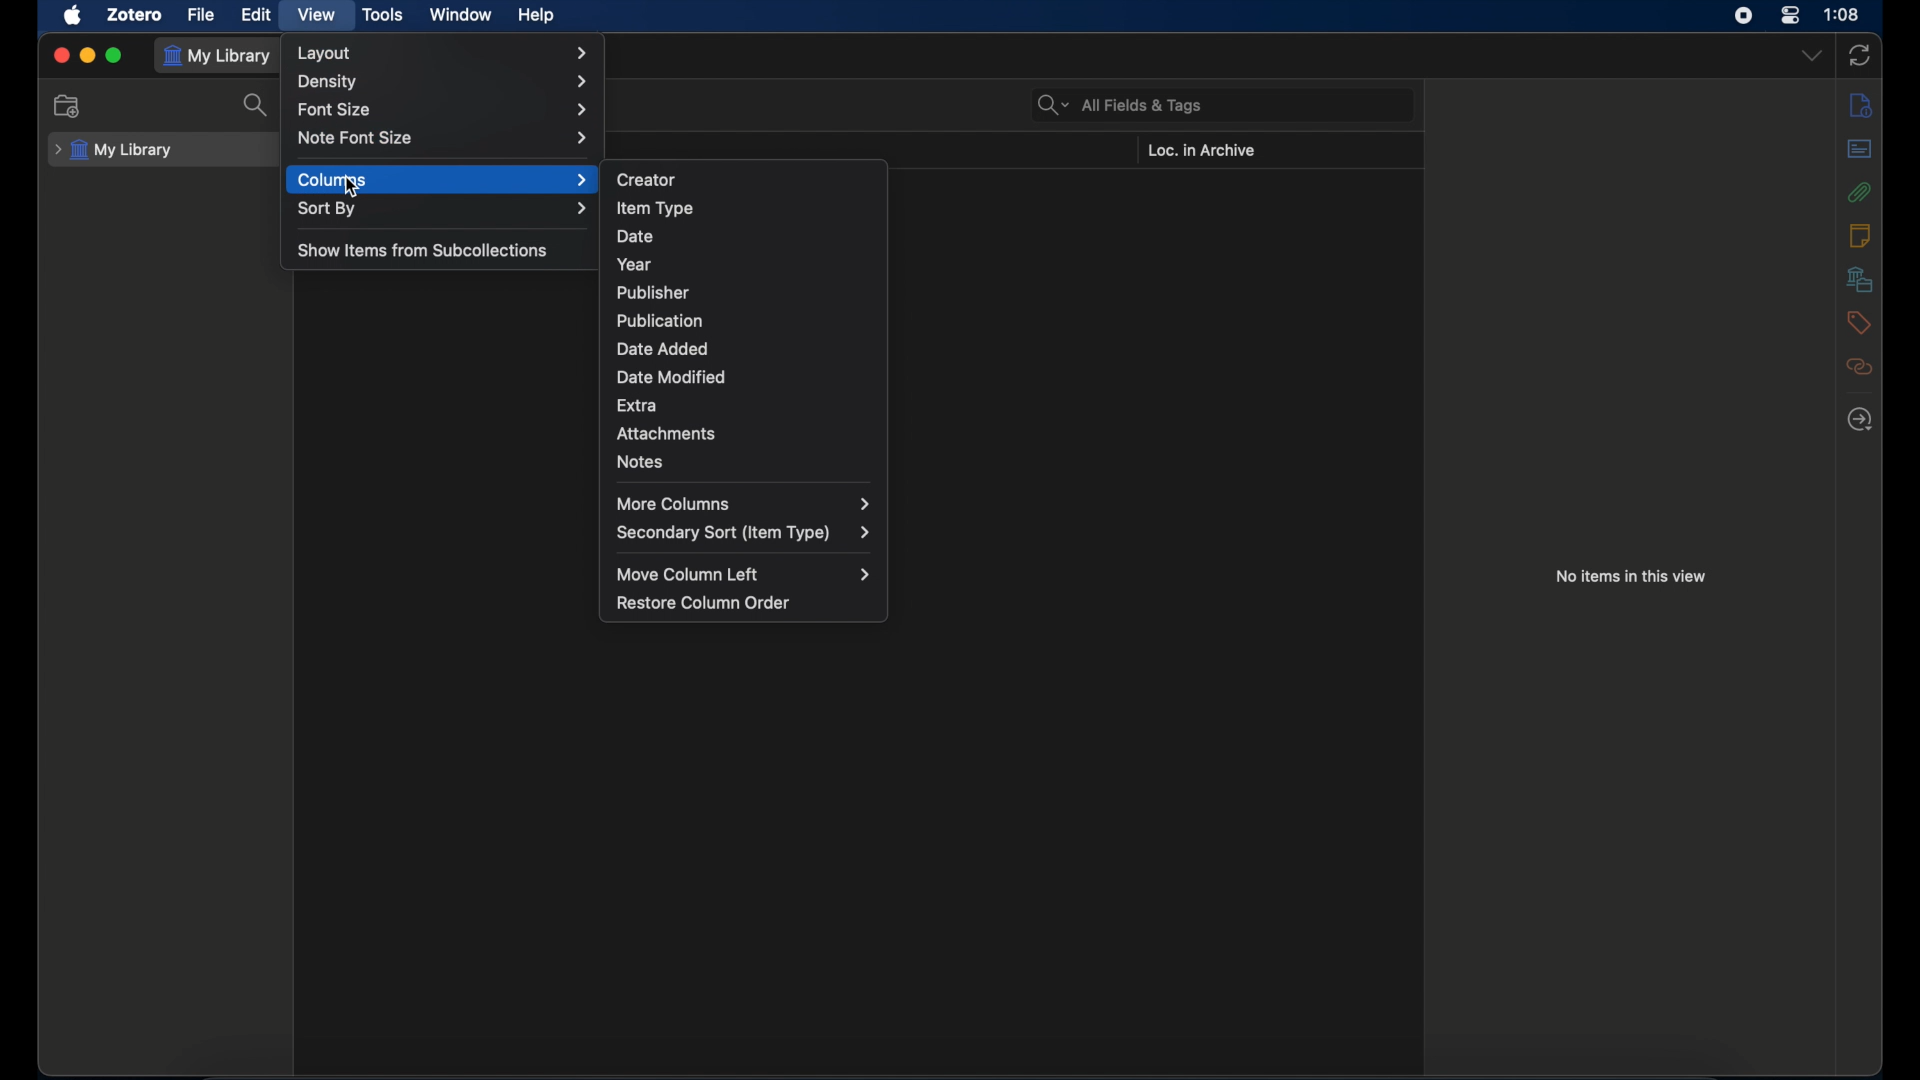 This screenshot has width=1920, height=1080. What do you see at coordinates (257, 15) in the screenshot?
I see `edit` at bounding box center [257, 15].